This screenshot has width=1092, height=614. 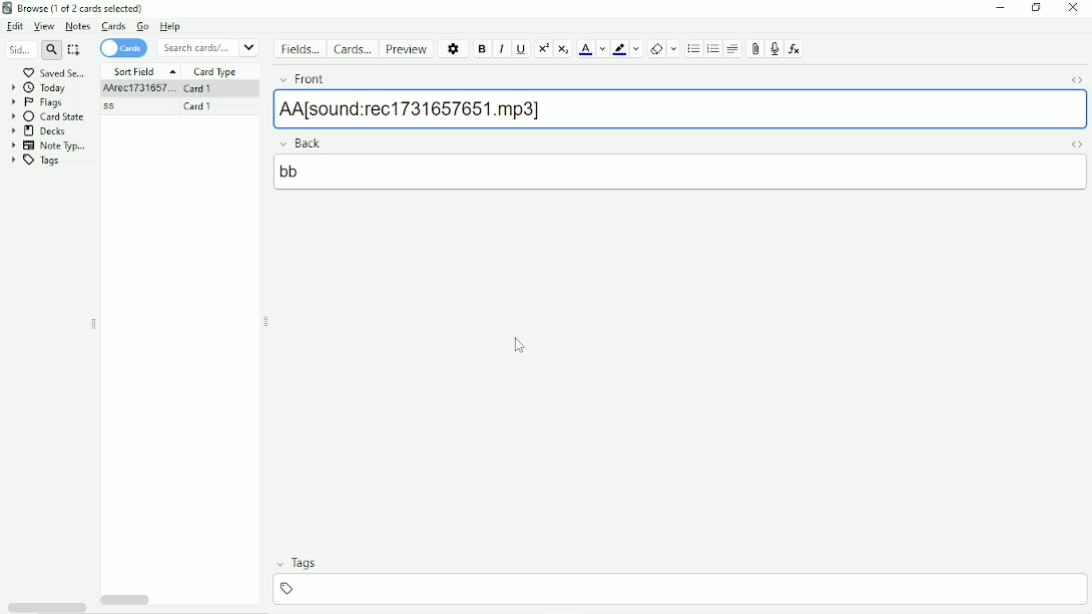 I want to click on Card Type, so click(x=216, y=72).